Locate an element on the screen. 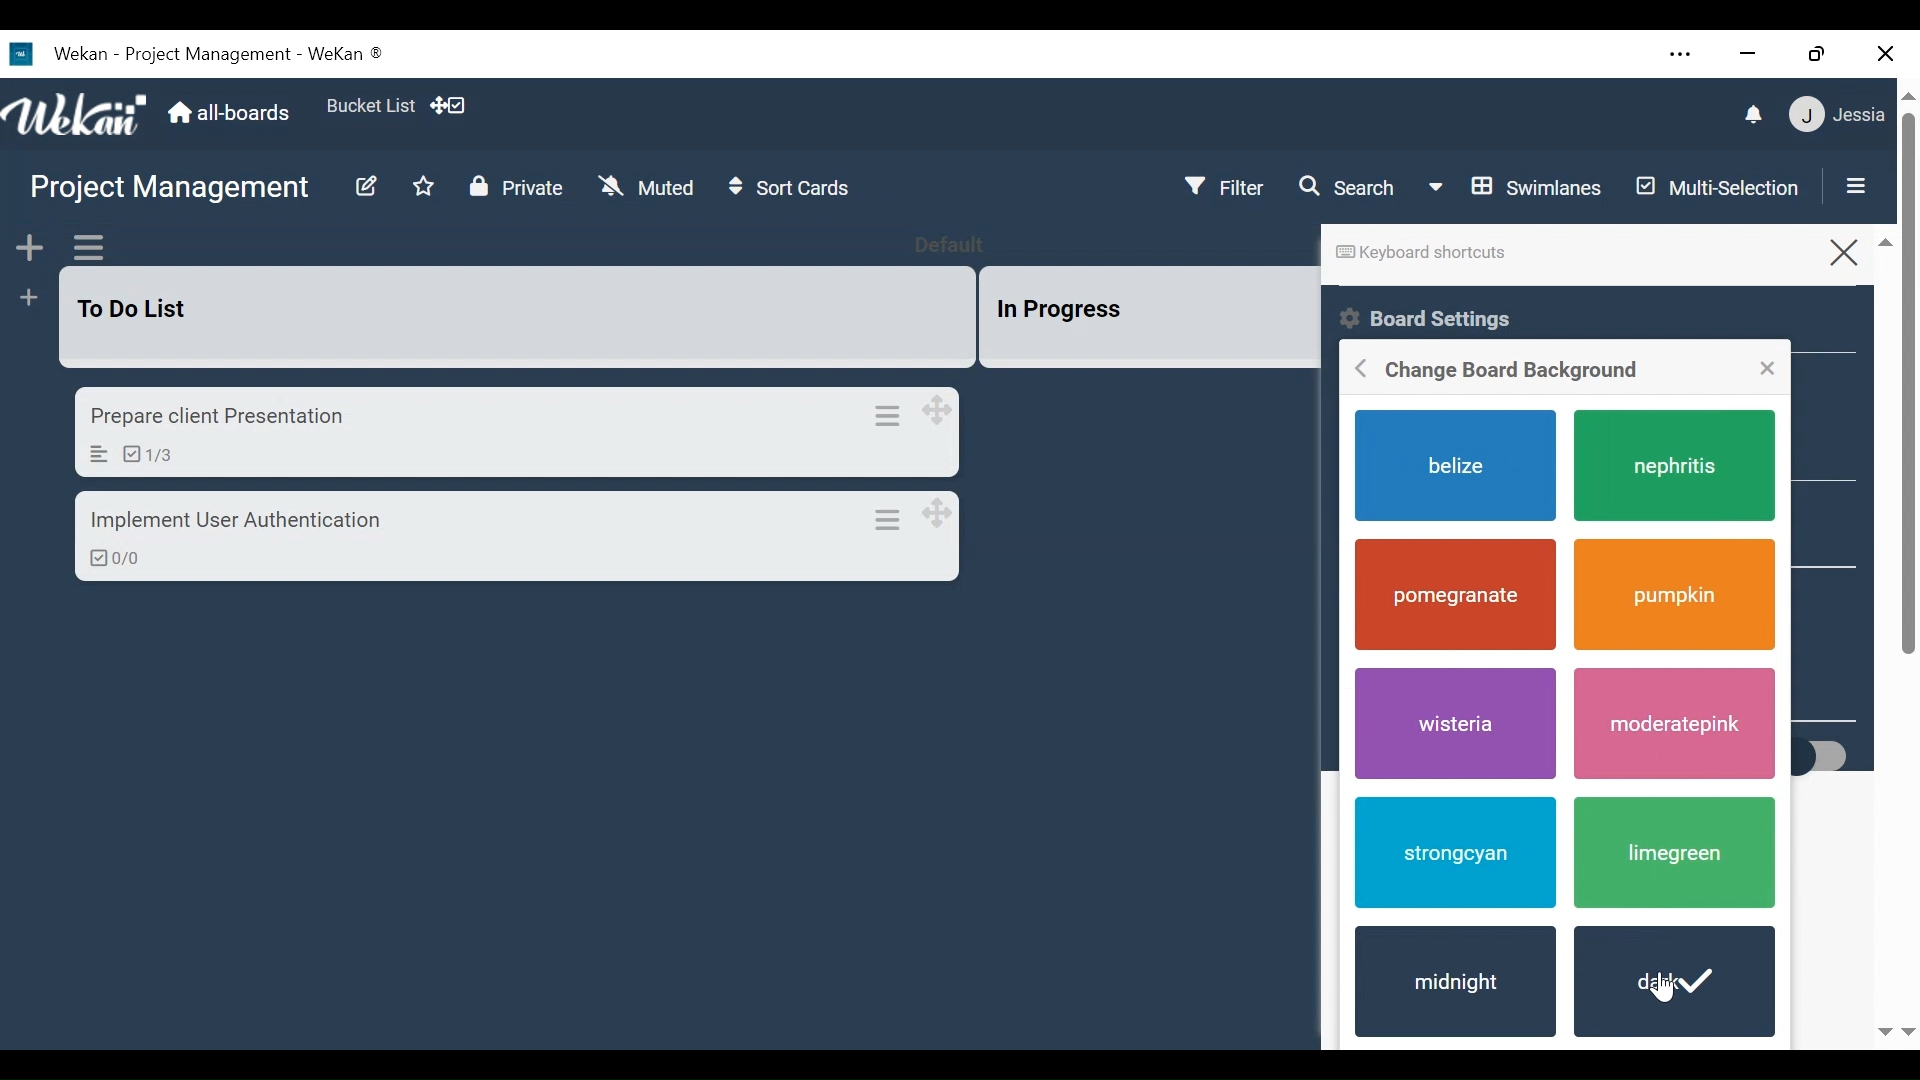 The image size is (1920, 1080). Card Title is located at coordinates (212, 417).